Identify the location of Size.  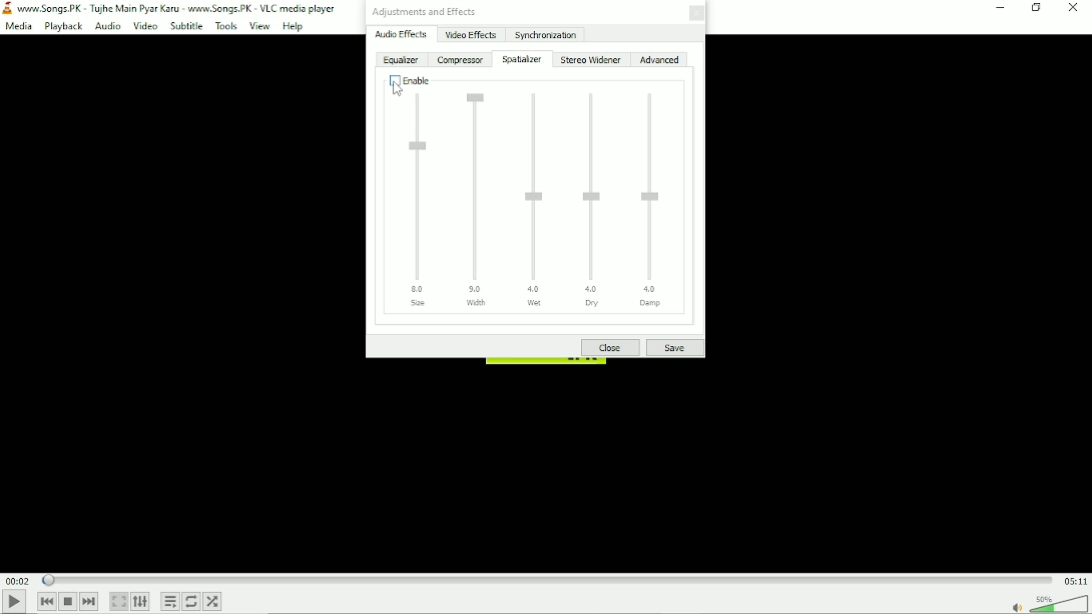
(420, 201).